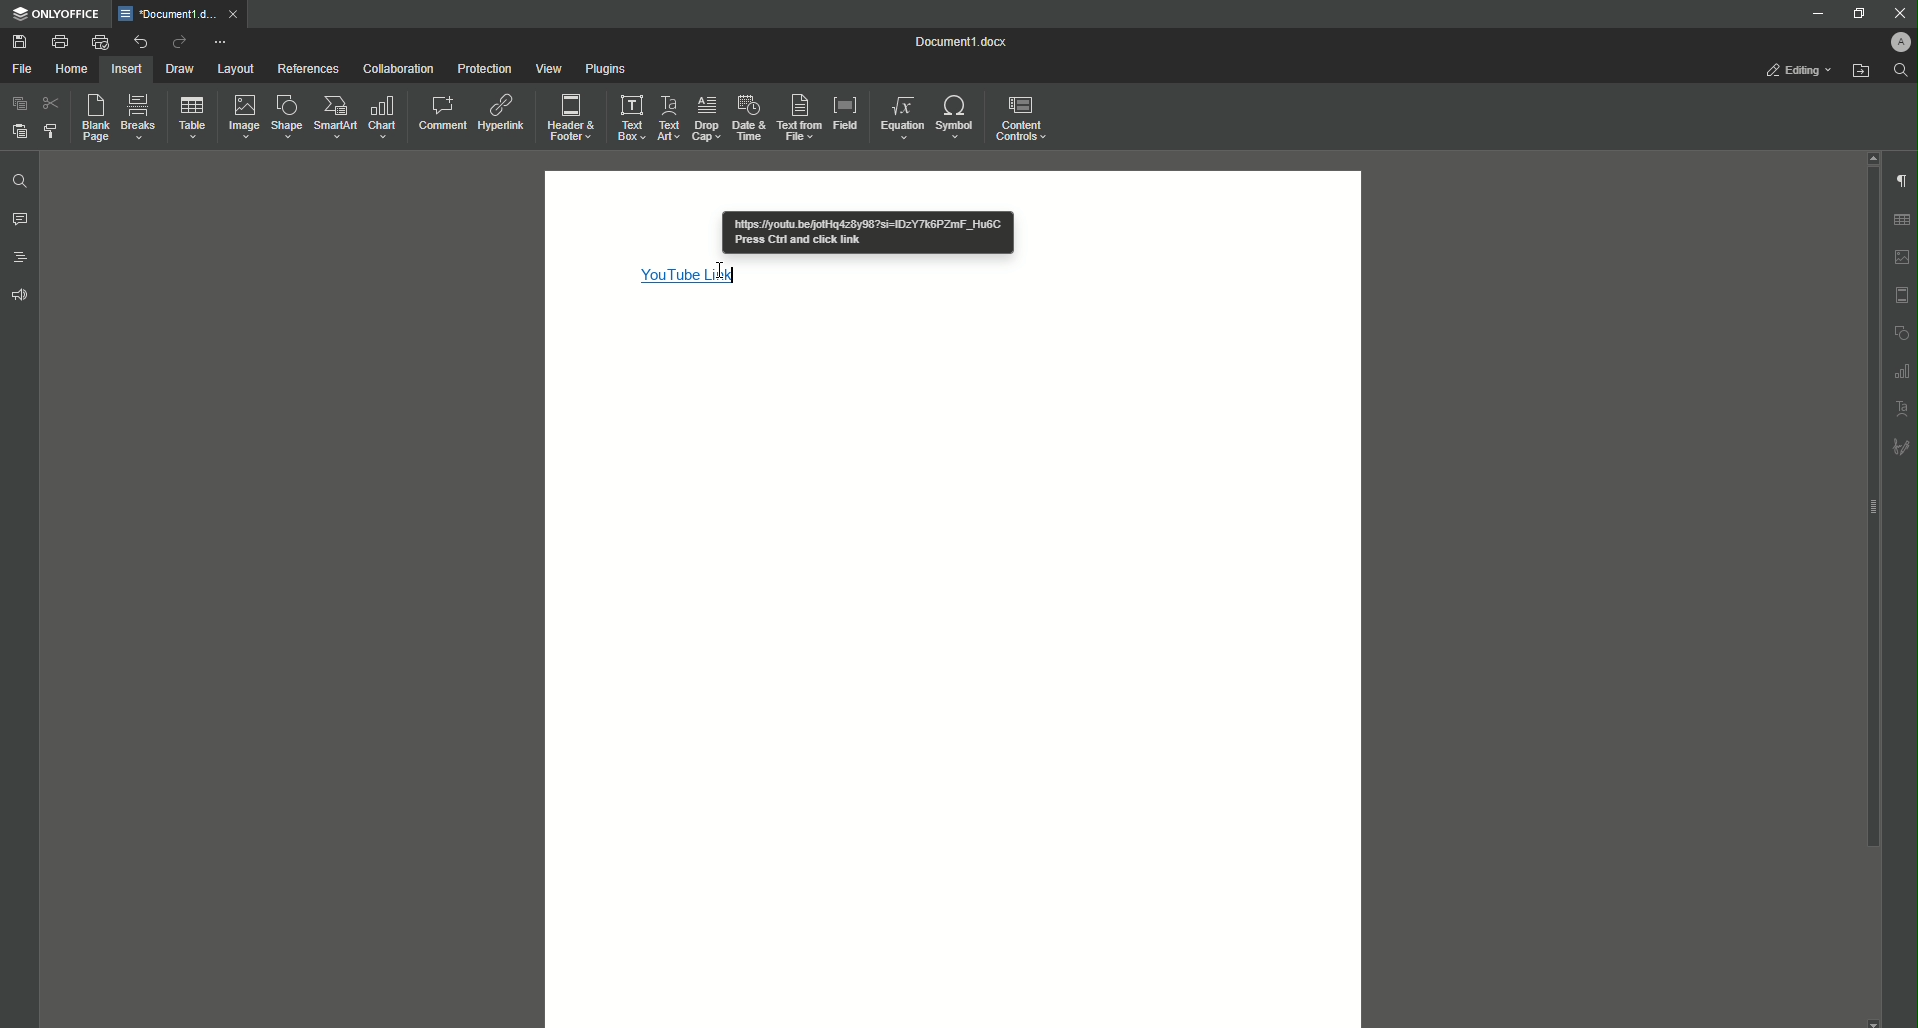  Describe the element at coordinates (20, 132) in the screenshot. I see `Paste` at that location.